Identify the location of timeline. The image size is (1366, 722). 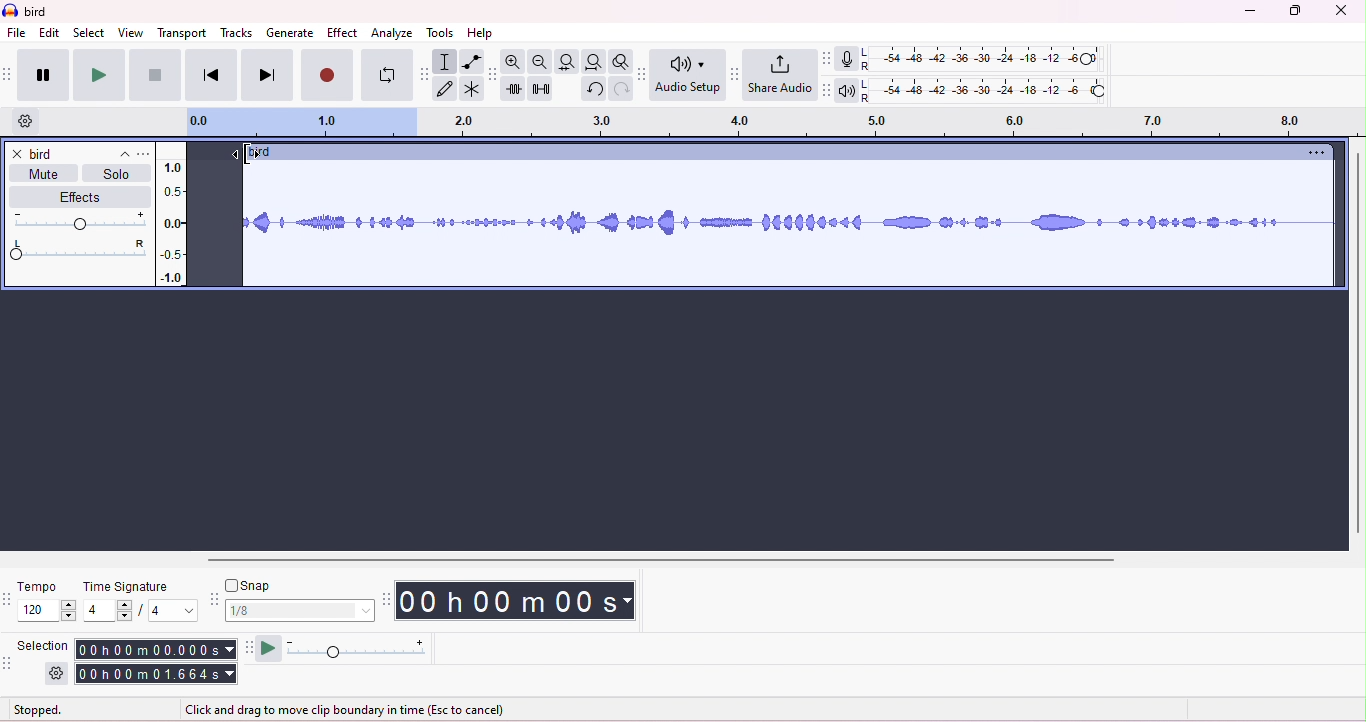
(769, 124).